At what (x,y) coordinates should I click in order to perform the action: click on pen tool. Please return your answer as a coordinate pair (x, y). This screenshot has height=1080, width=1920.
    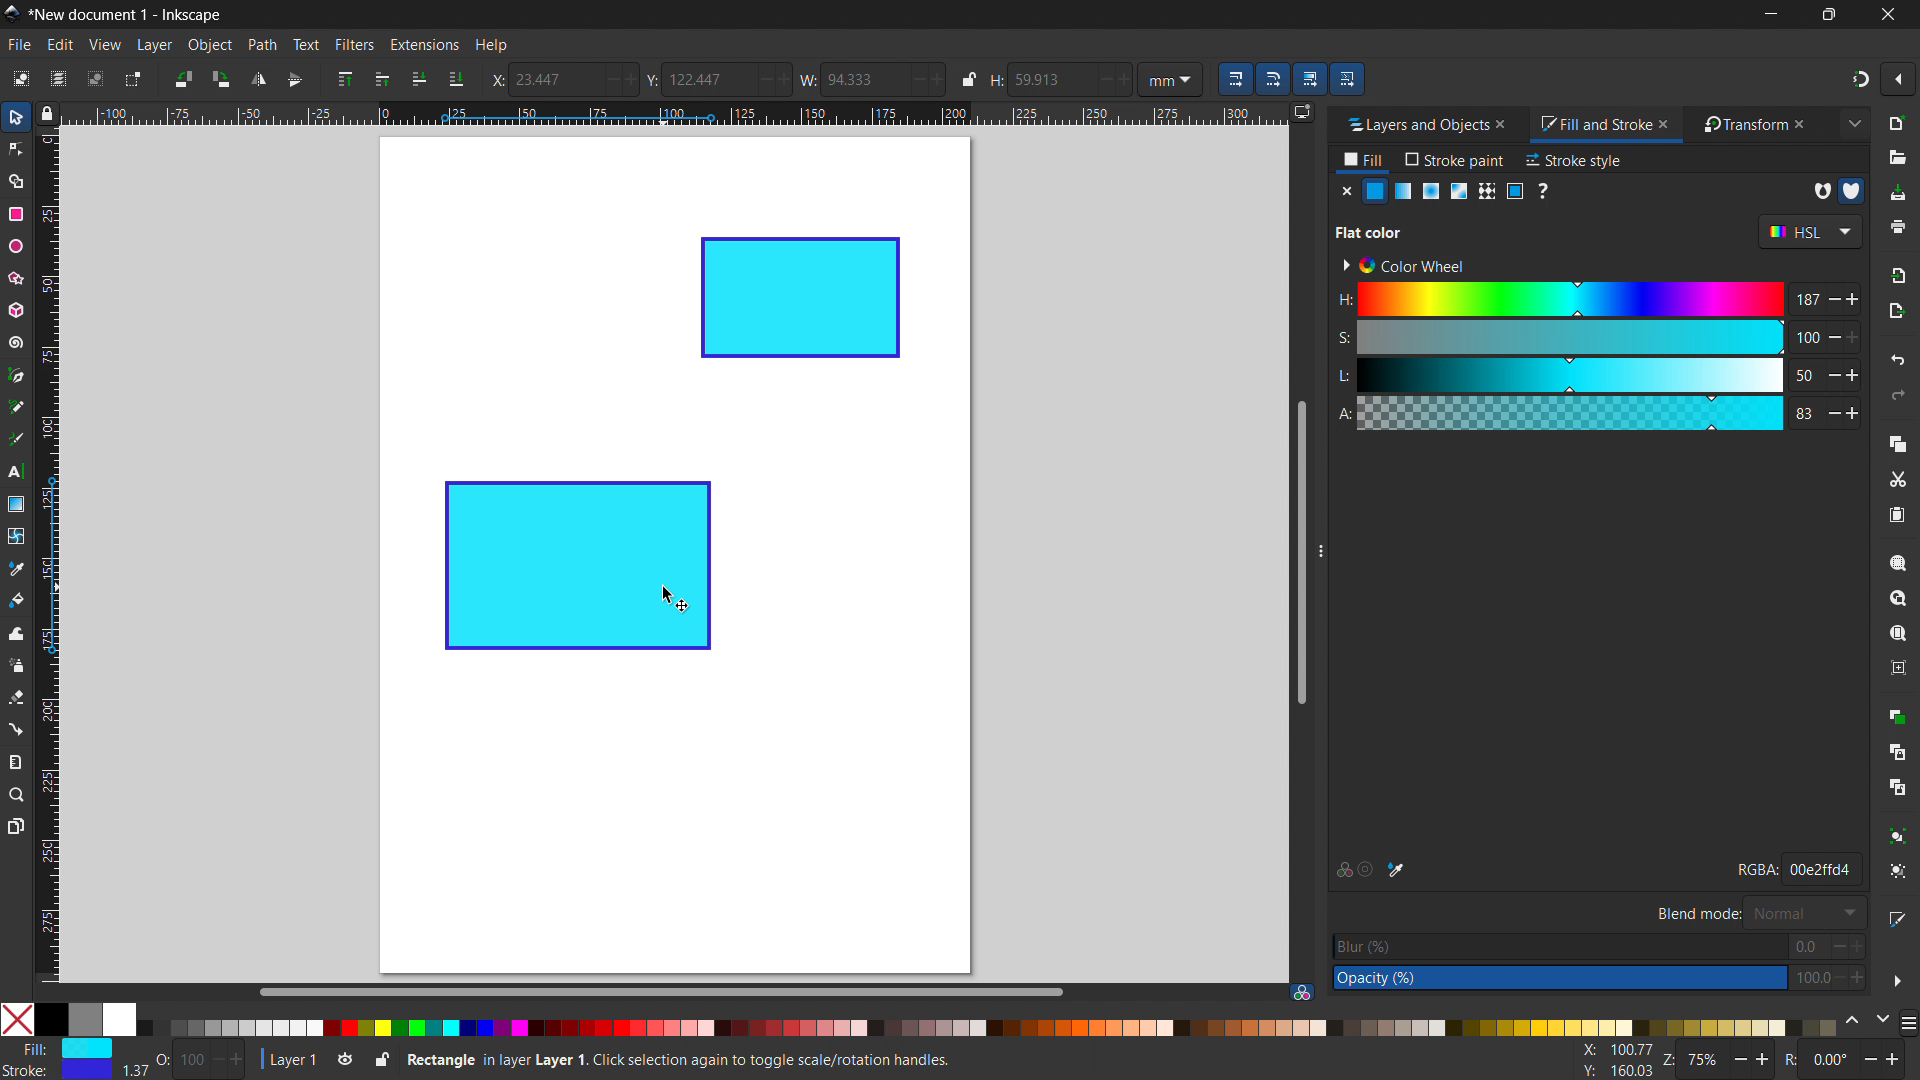
    Looking at the image, I should click on (17, 374).